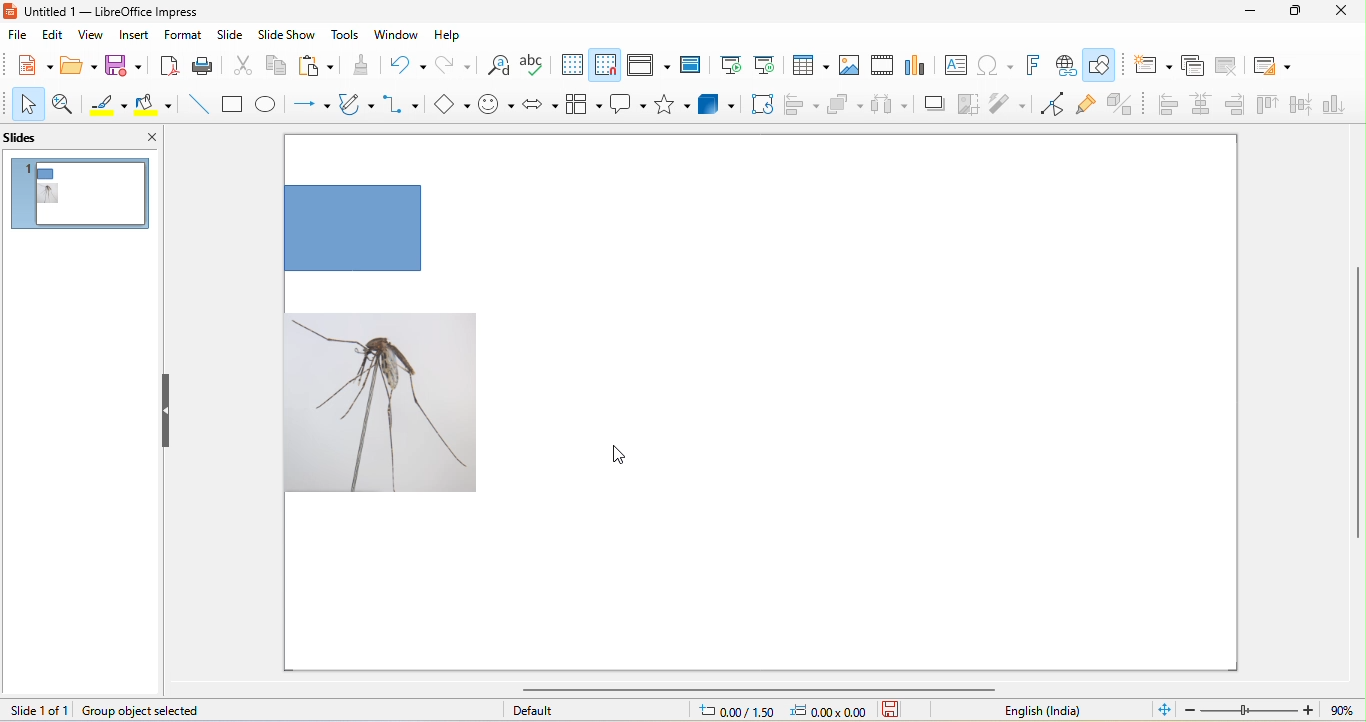  What do you see at coordinates (182, 36) in the screenshot?
I see `format` at bounding box center [182, 36].